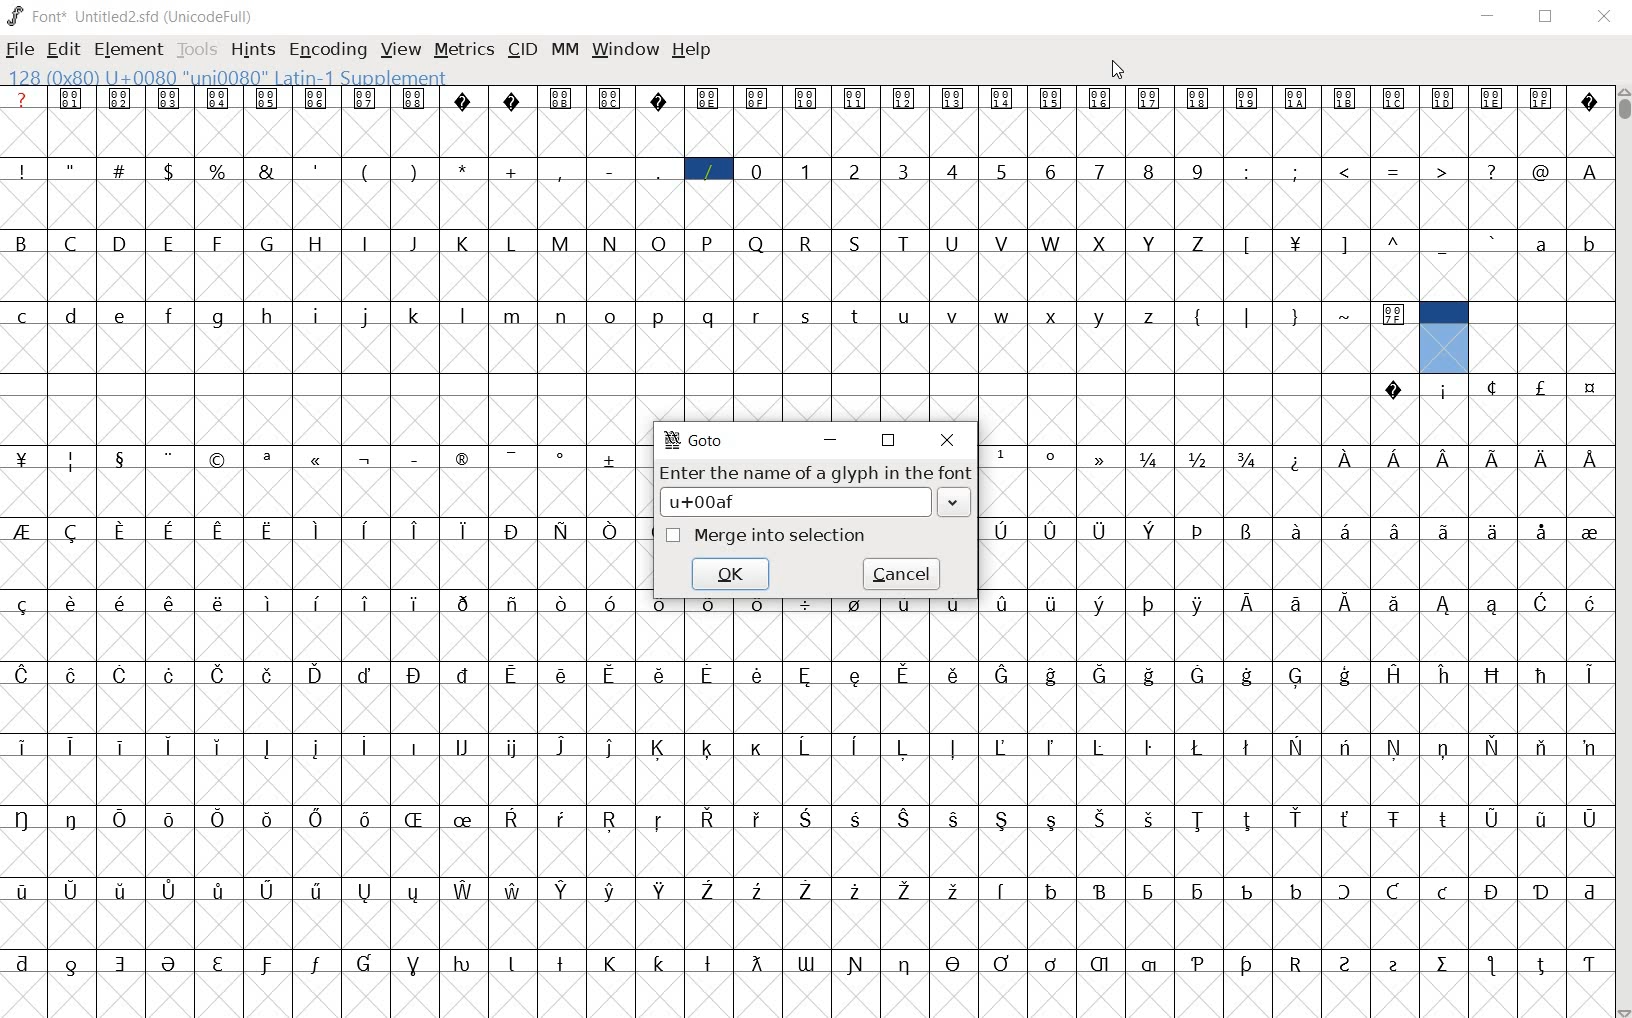  Describe the element at coordinates (270, 888) in the screenshot. I see `Symbol` at that location.